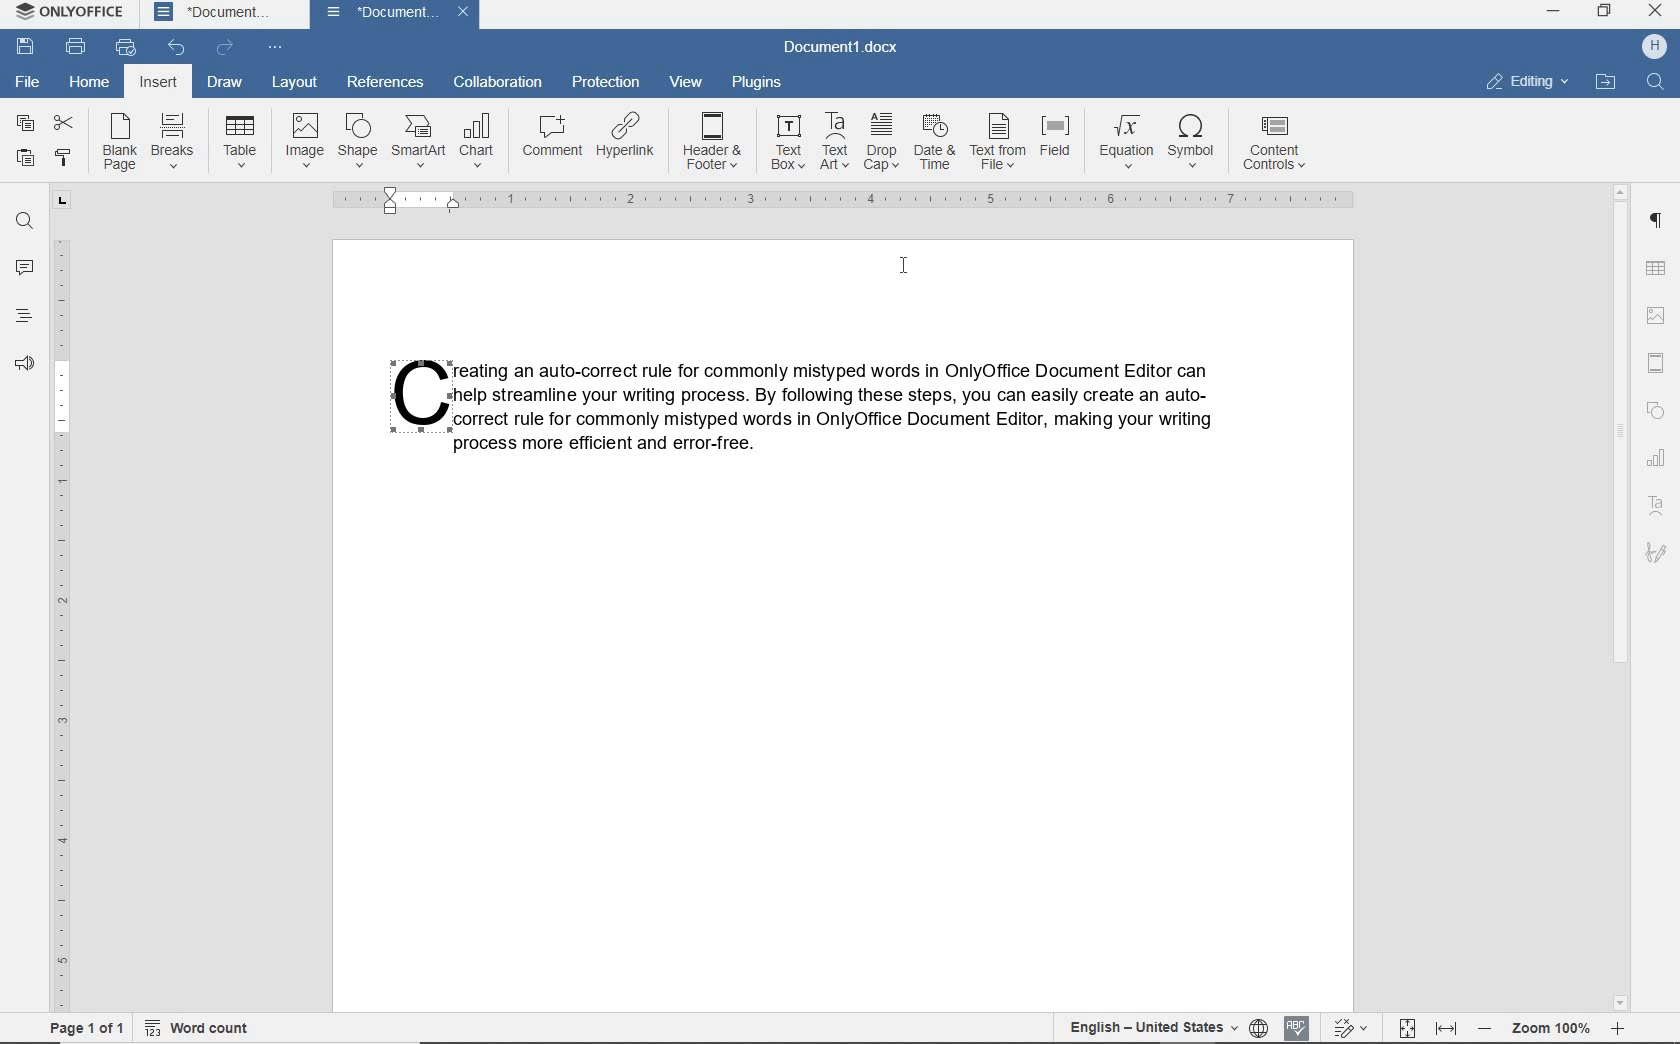  What do you see at coordinates (788, 142) in the screenshot?
I see `text box` at bounding box center [788, 142].